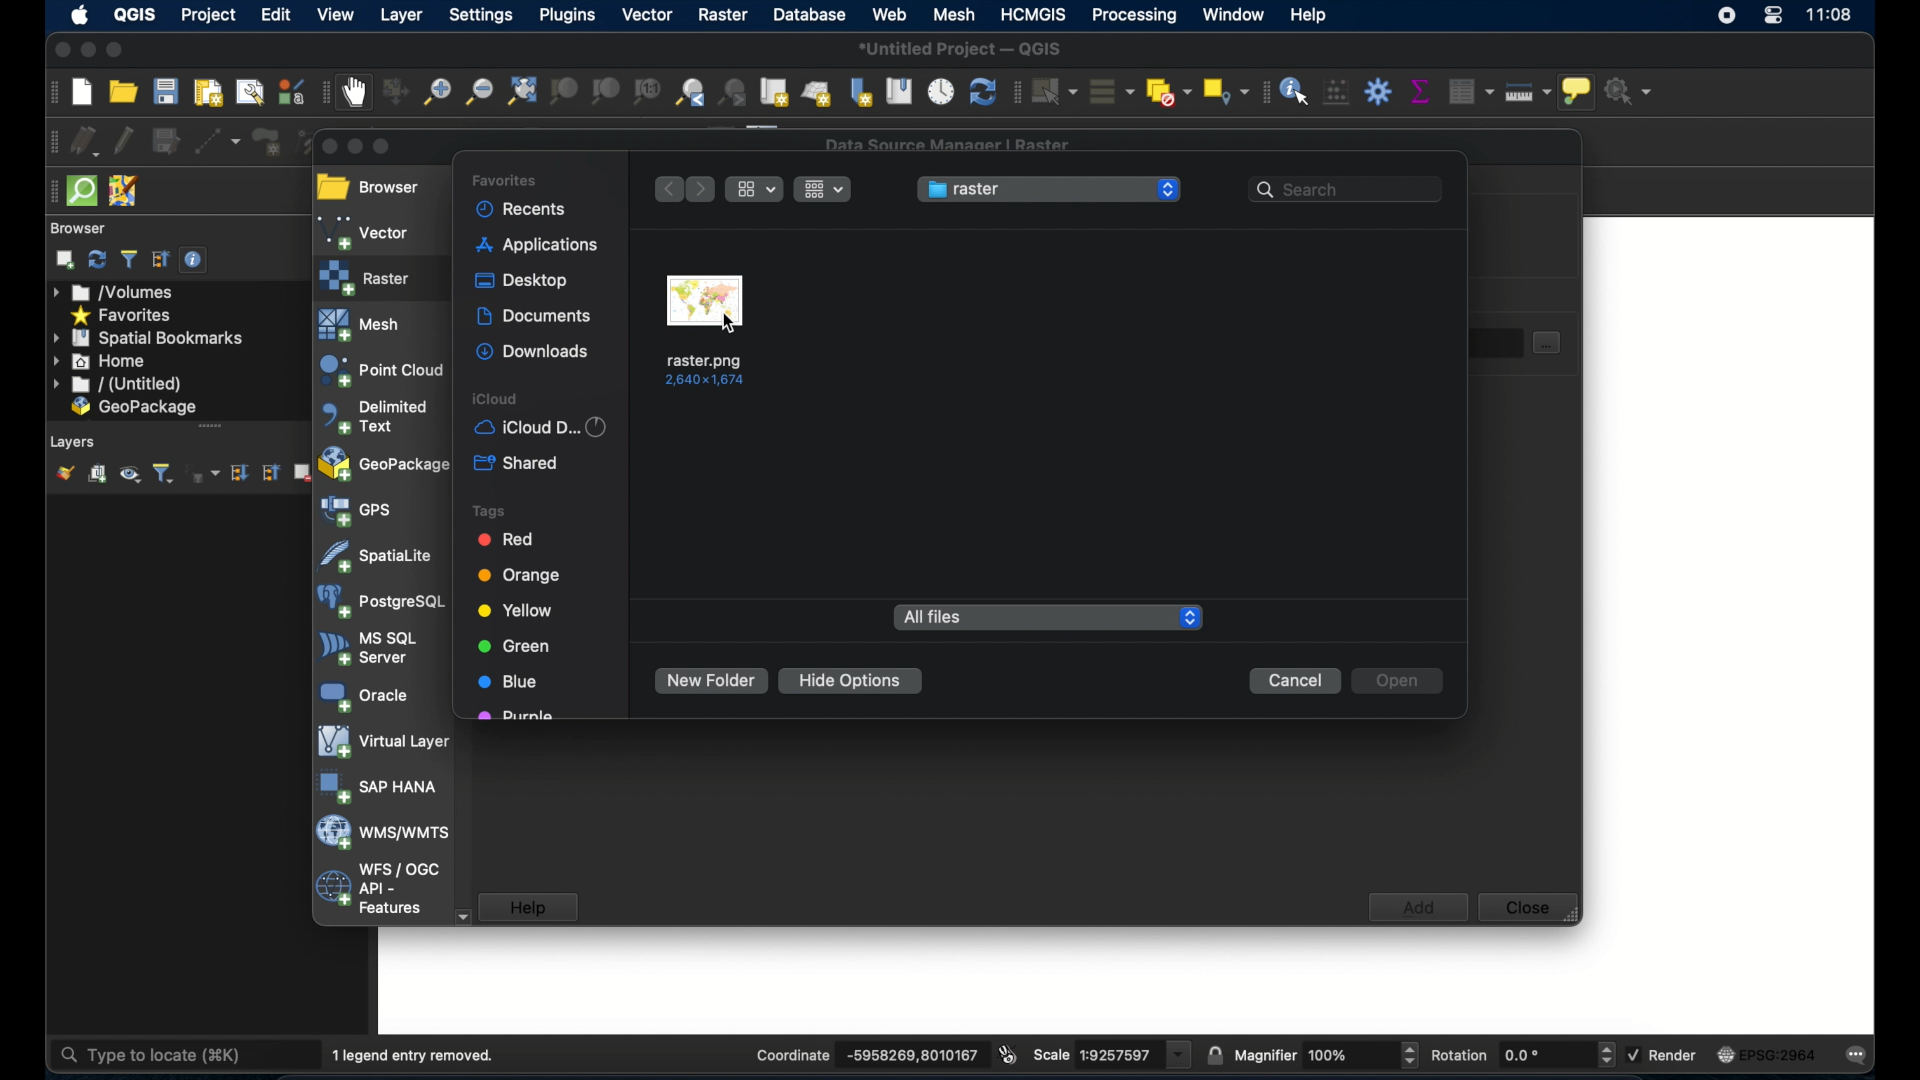  Describe the element at coordinates (1265, 1054) in the screenshot. I see `magnifier` at that location.